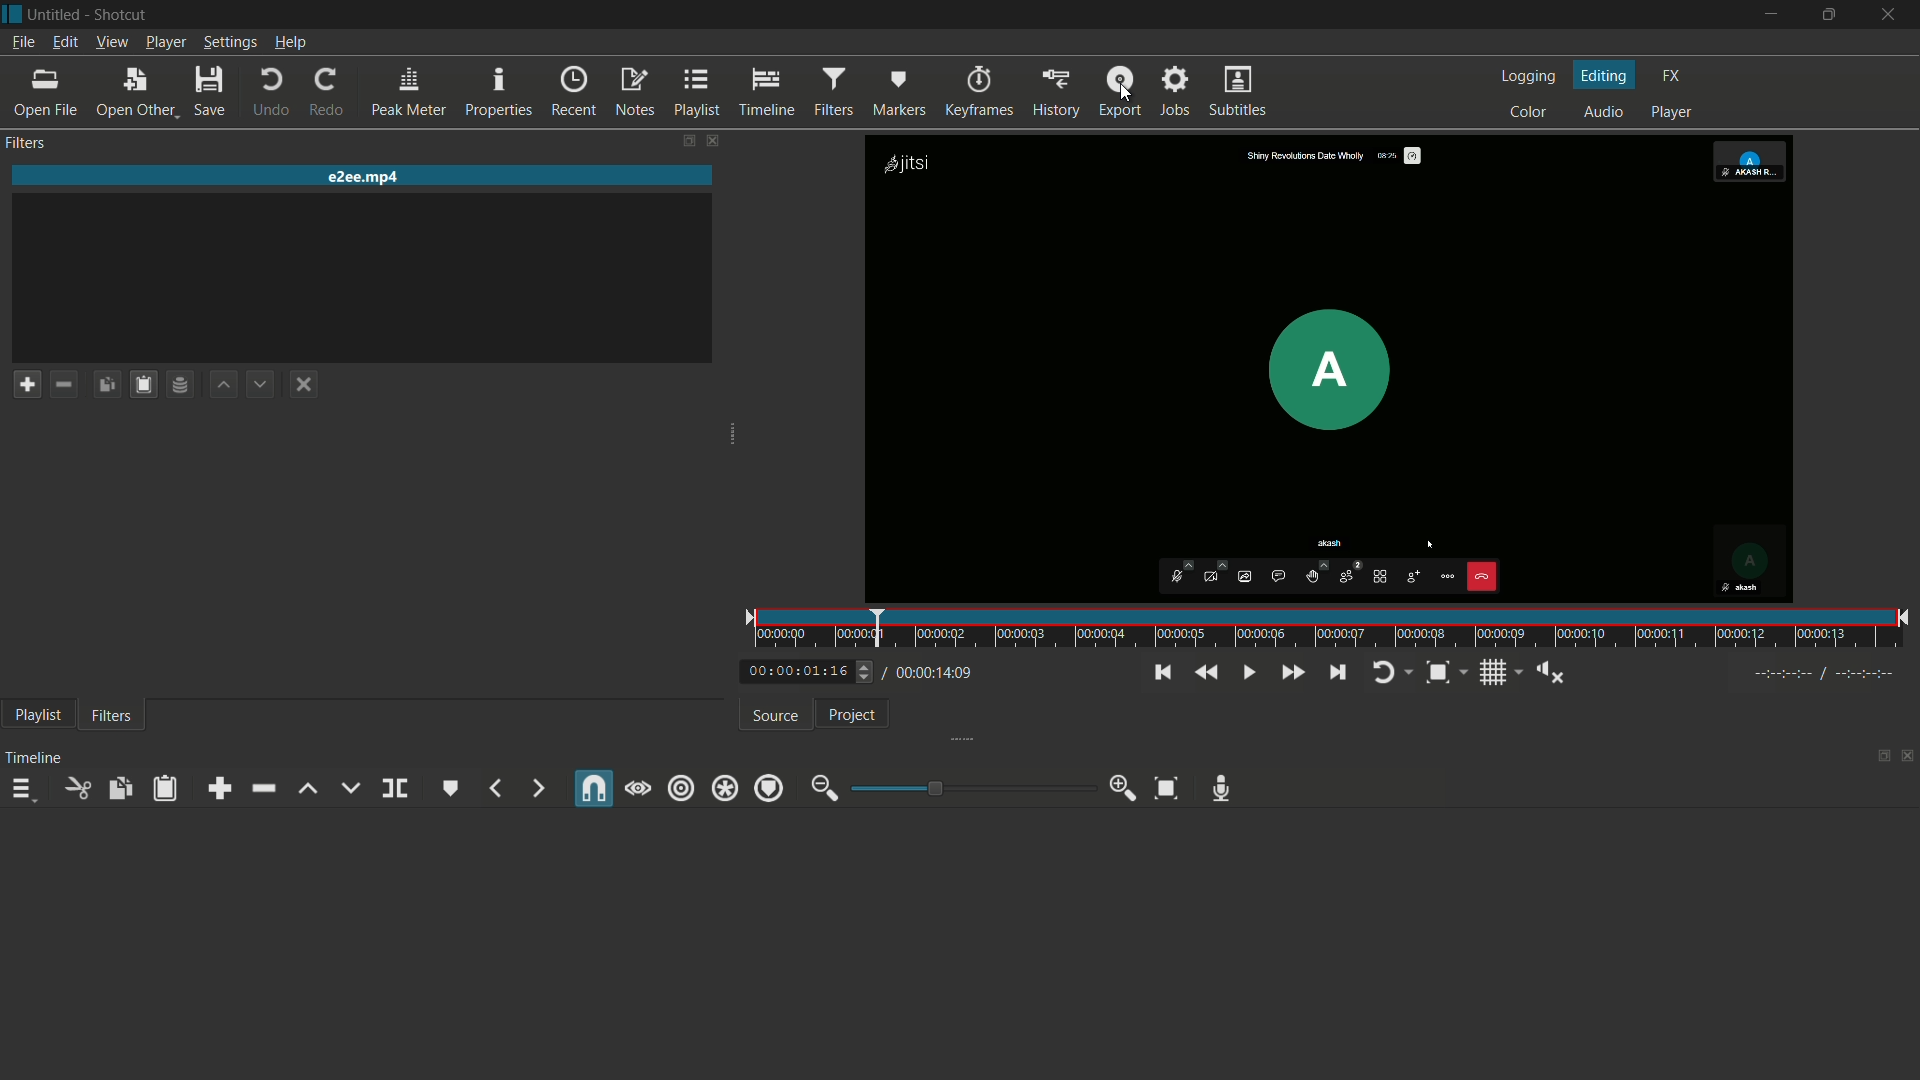 The image size is (1920, 1080). I want to click on remove filter, so click(64, 383).